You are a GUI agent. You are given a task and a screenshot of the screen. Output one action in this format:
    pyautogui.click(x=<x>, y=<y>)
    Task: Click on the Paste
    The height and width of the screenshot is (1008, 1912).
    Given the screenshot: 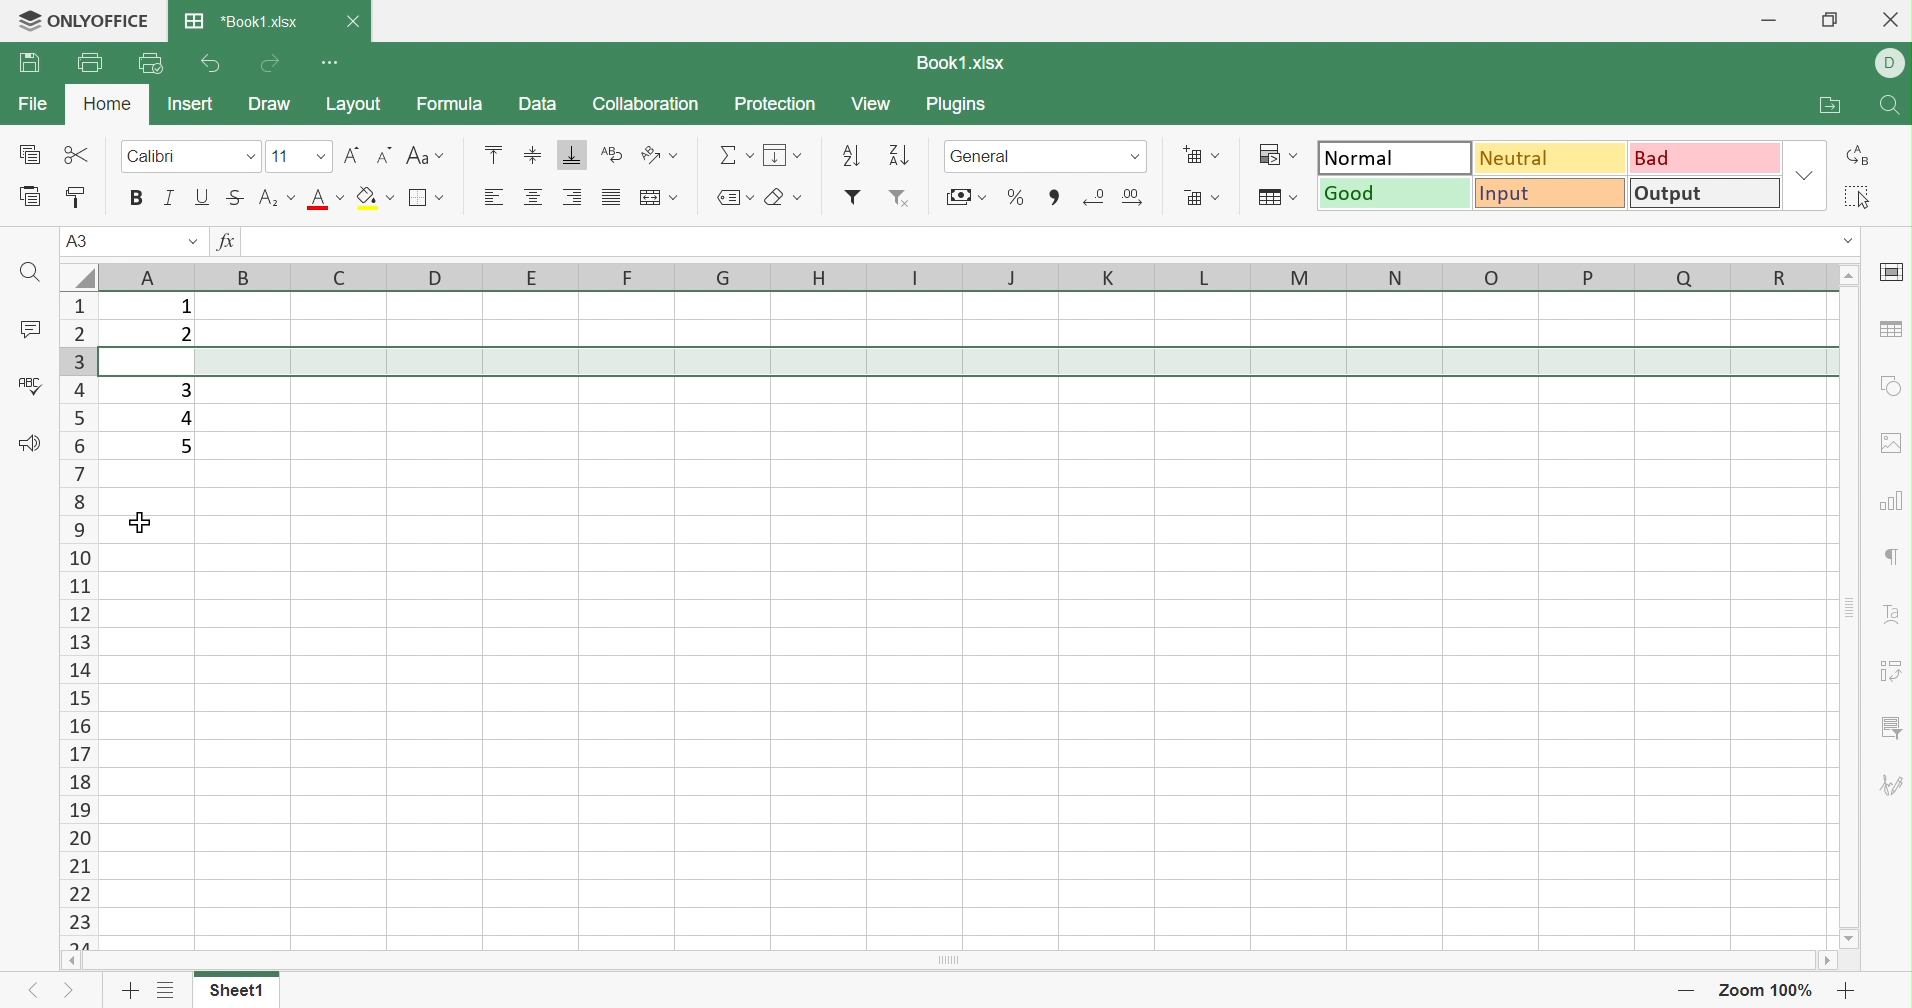 What is the action you would take?
    pyautogui.click(x=31, y=198)
    